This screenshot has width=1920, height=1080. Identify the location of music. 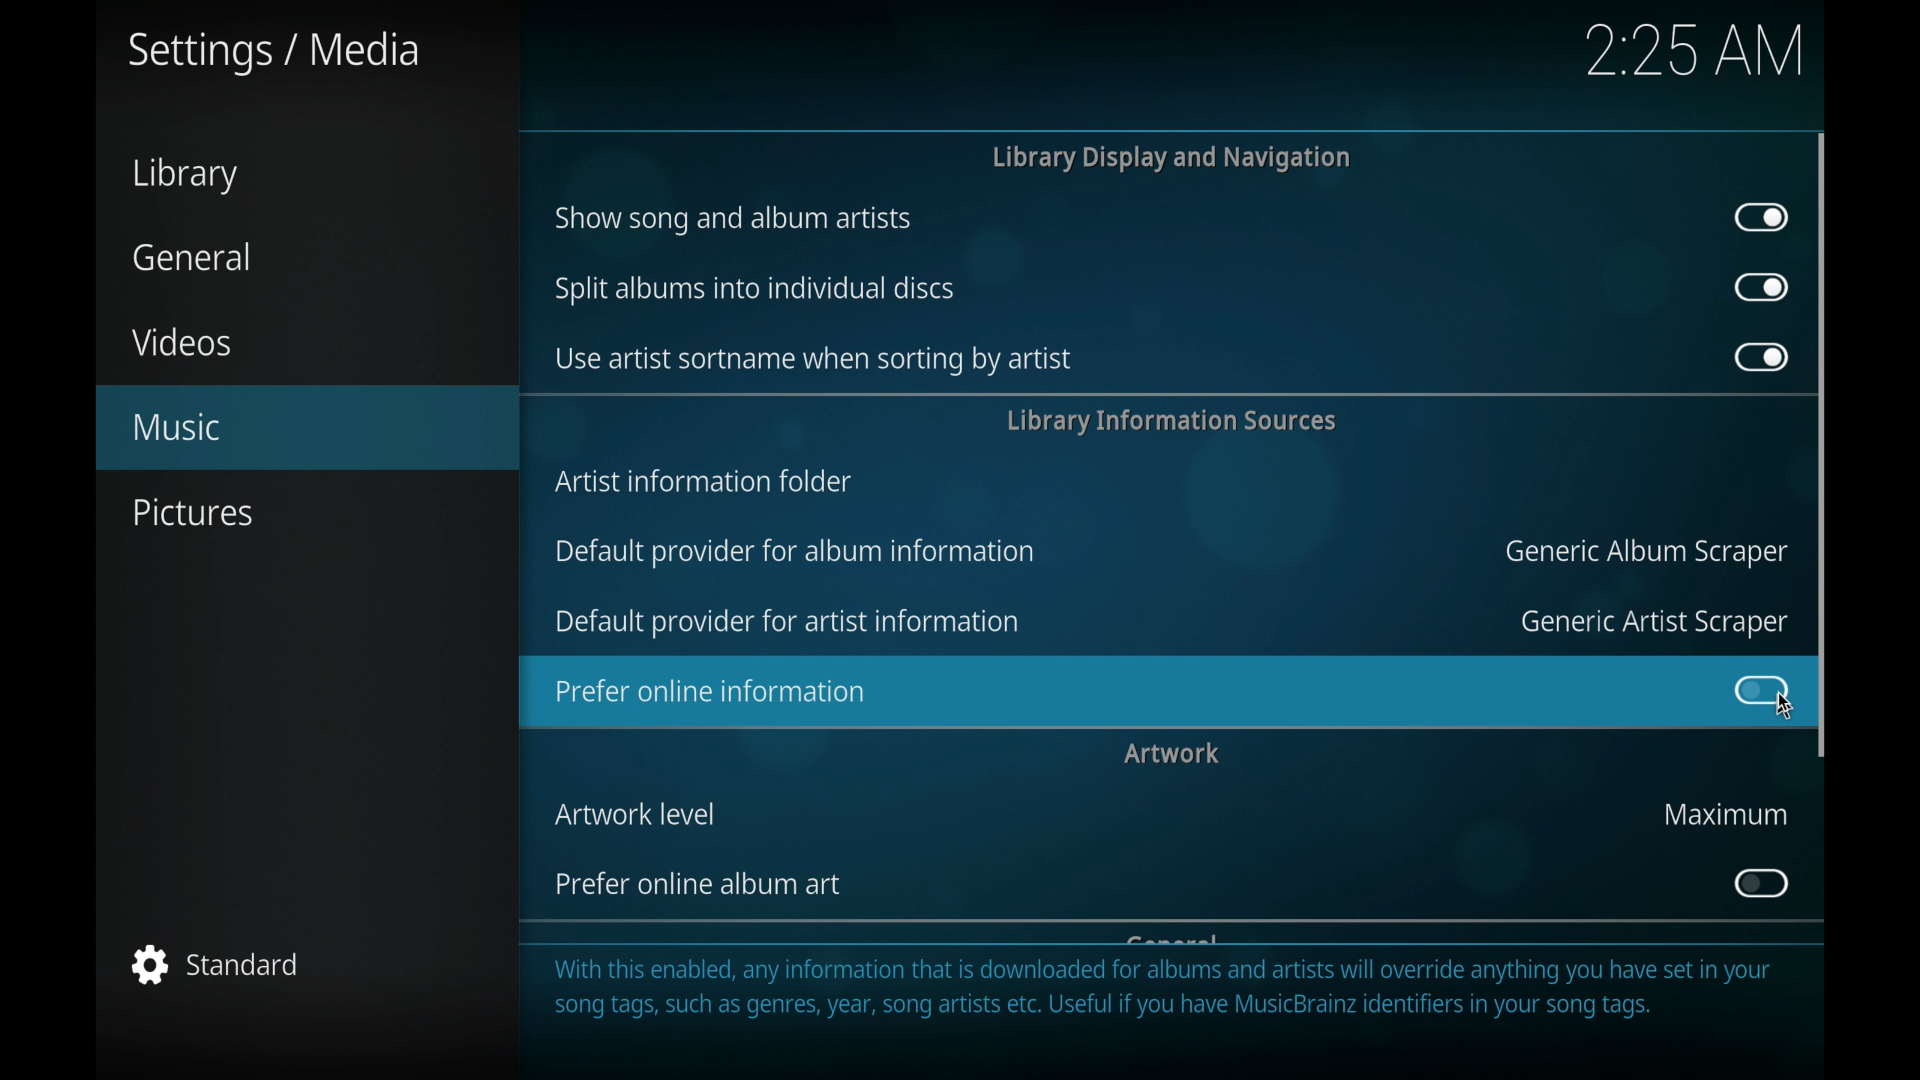
(307, 428).